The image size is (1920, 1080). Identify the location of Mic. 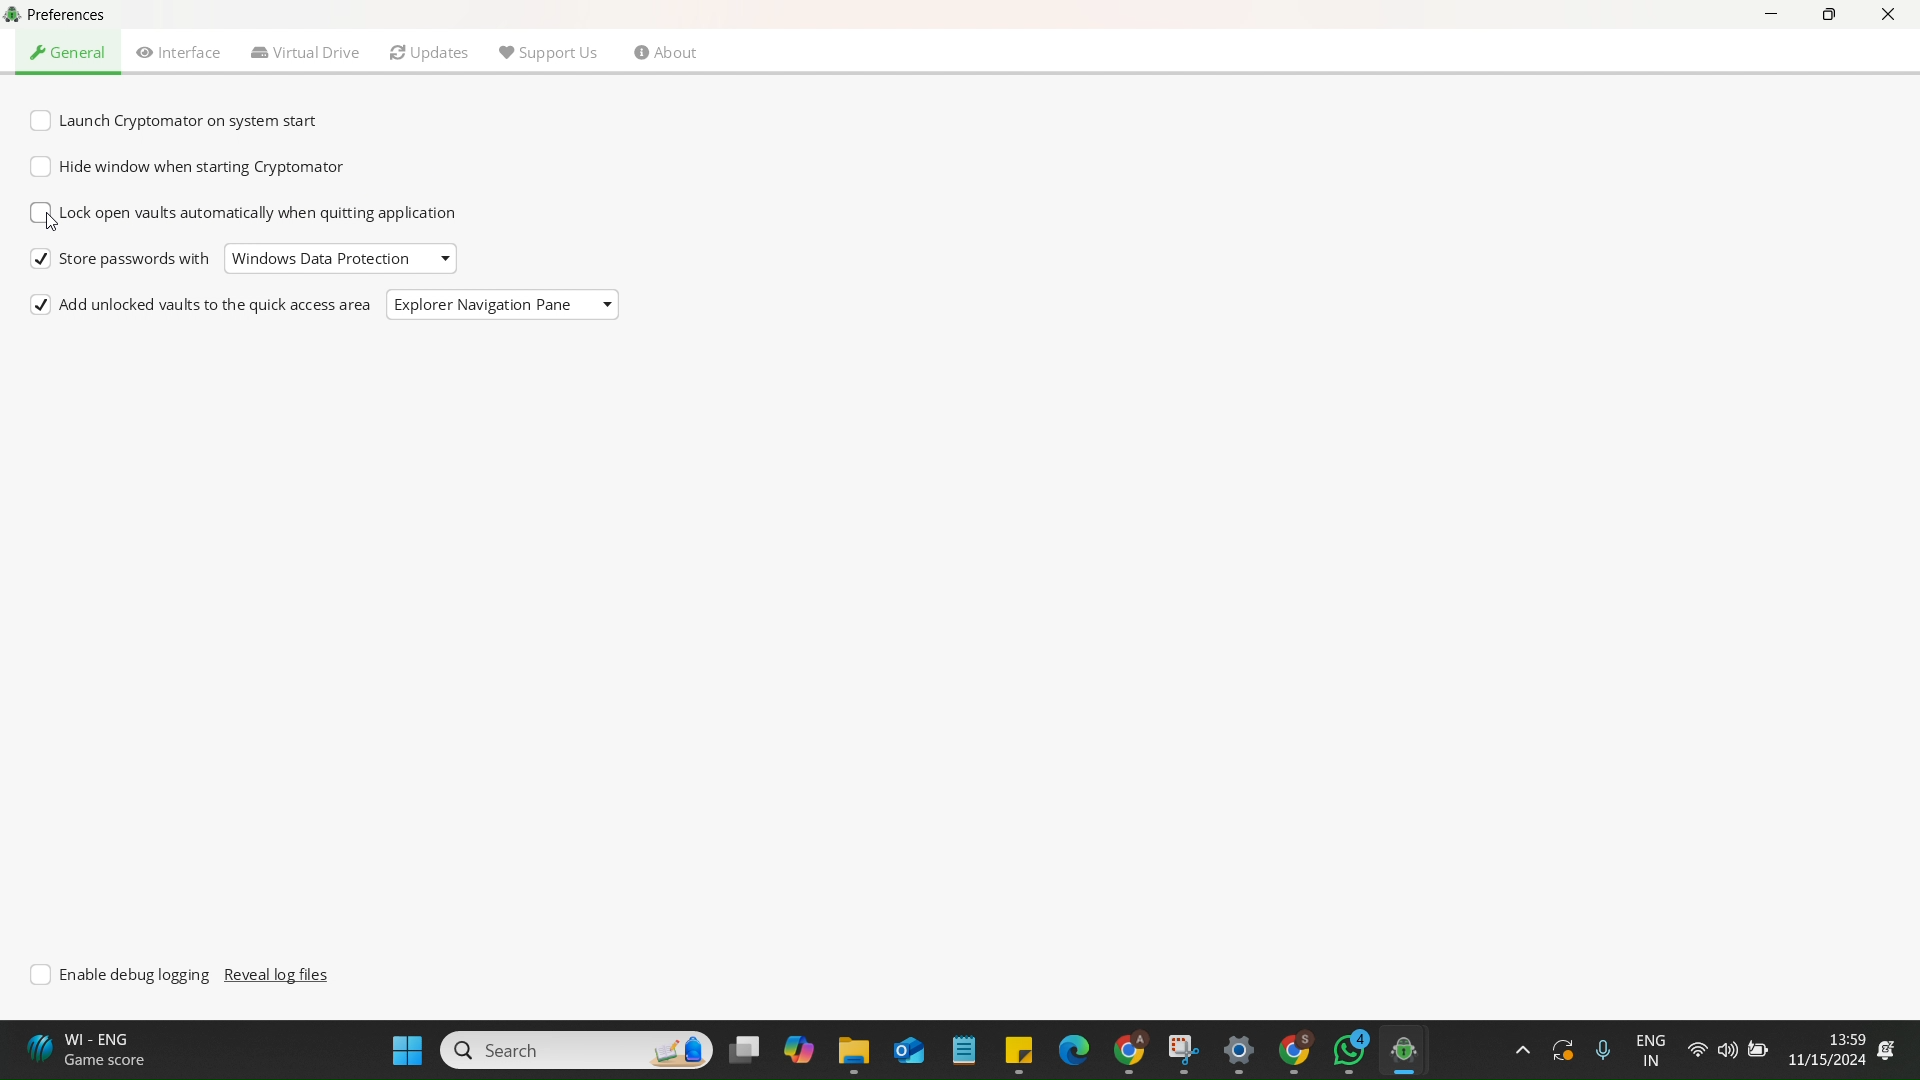
(1600, 1047).